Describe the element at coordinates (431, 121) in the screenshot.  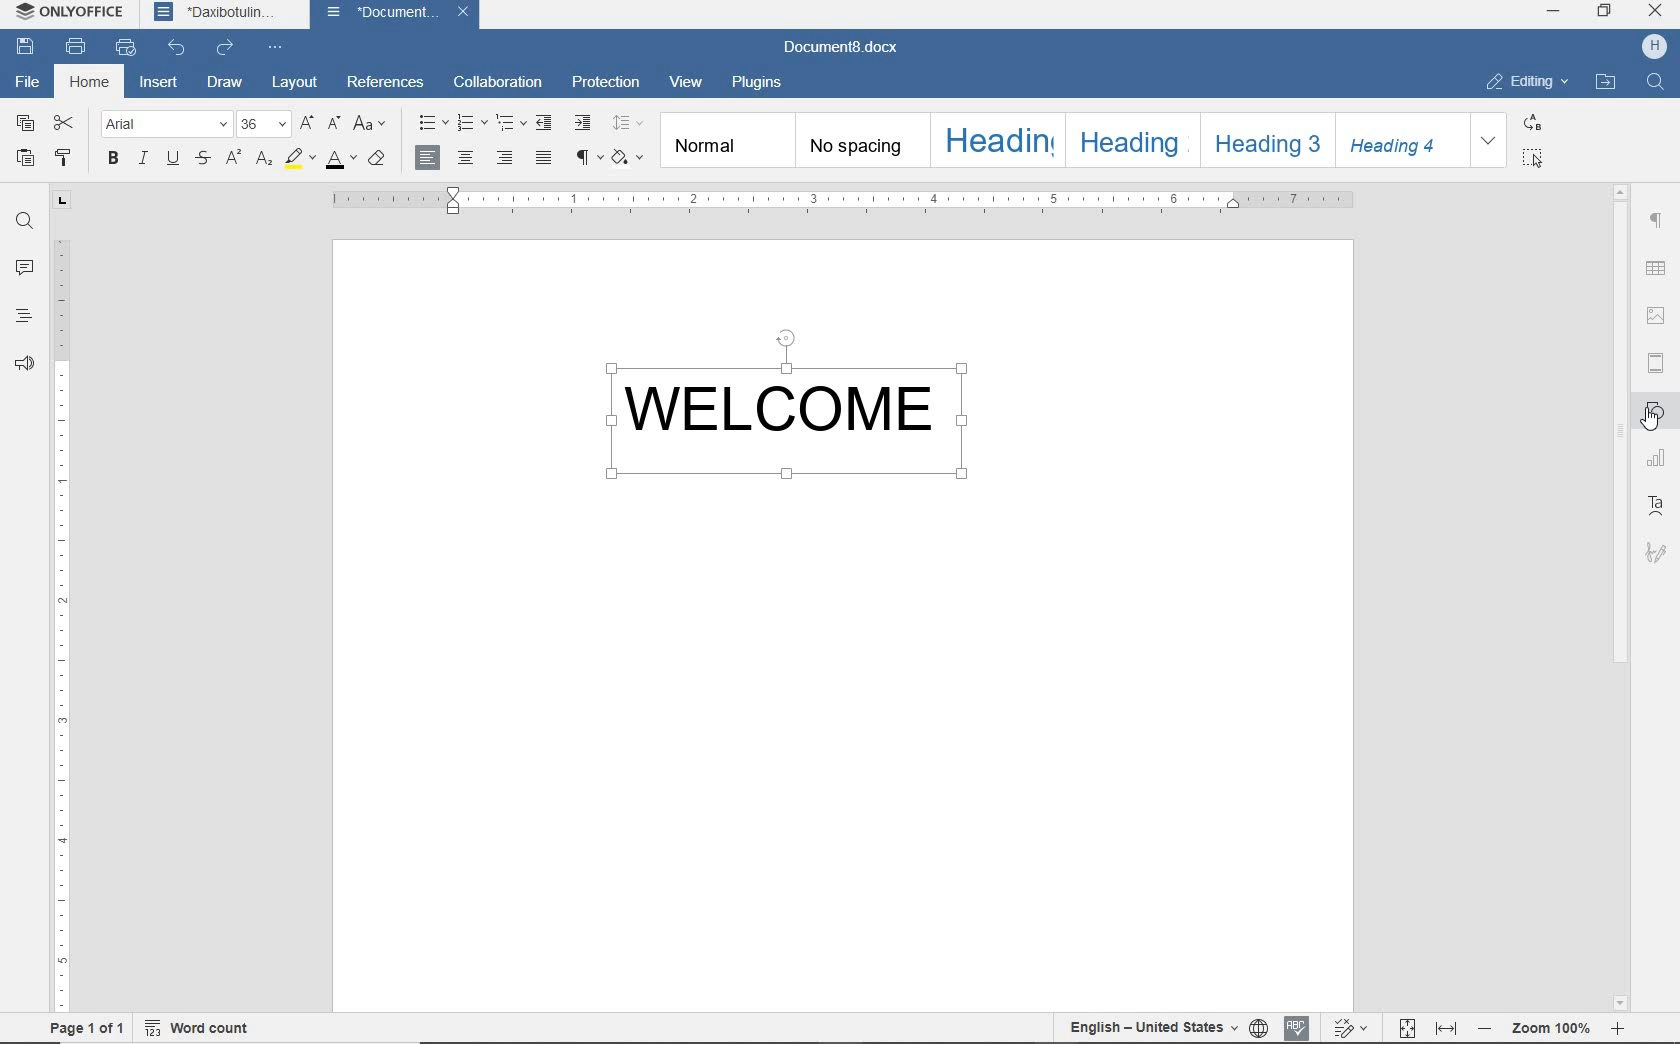
I see `BULLETS` at that location.